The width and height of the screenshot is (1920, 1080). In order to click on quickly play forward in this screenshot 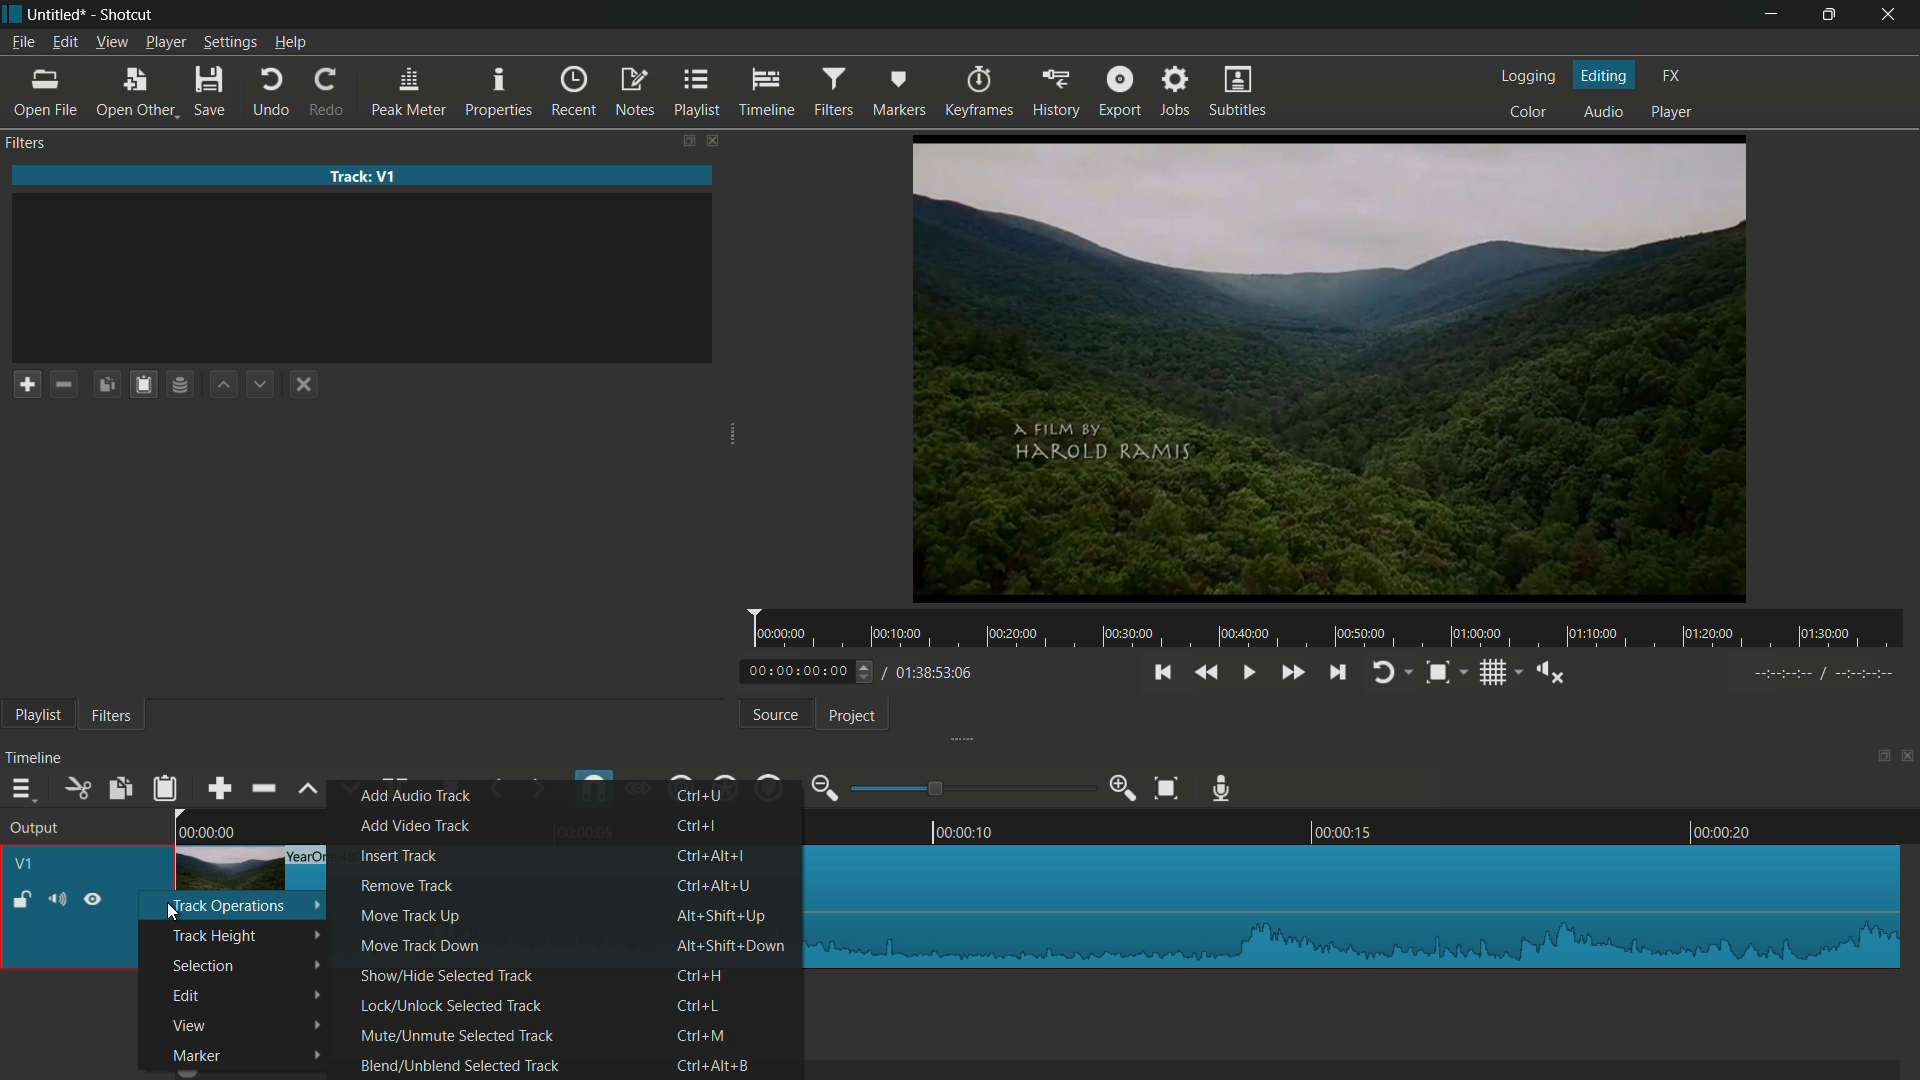, I will do `click(1289, 671)`.